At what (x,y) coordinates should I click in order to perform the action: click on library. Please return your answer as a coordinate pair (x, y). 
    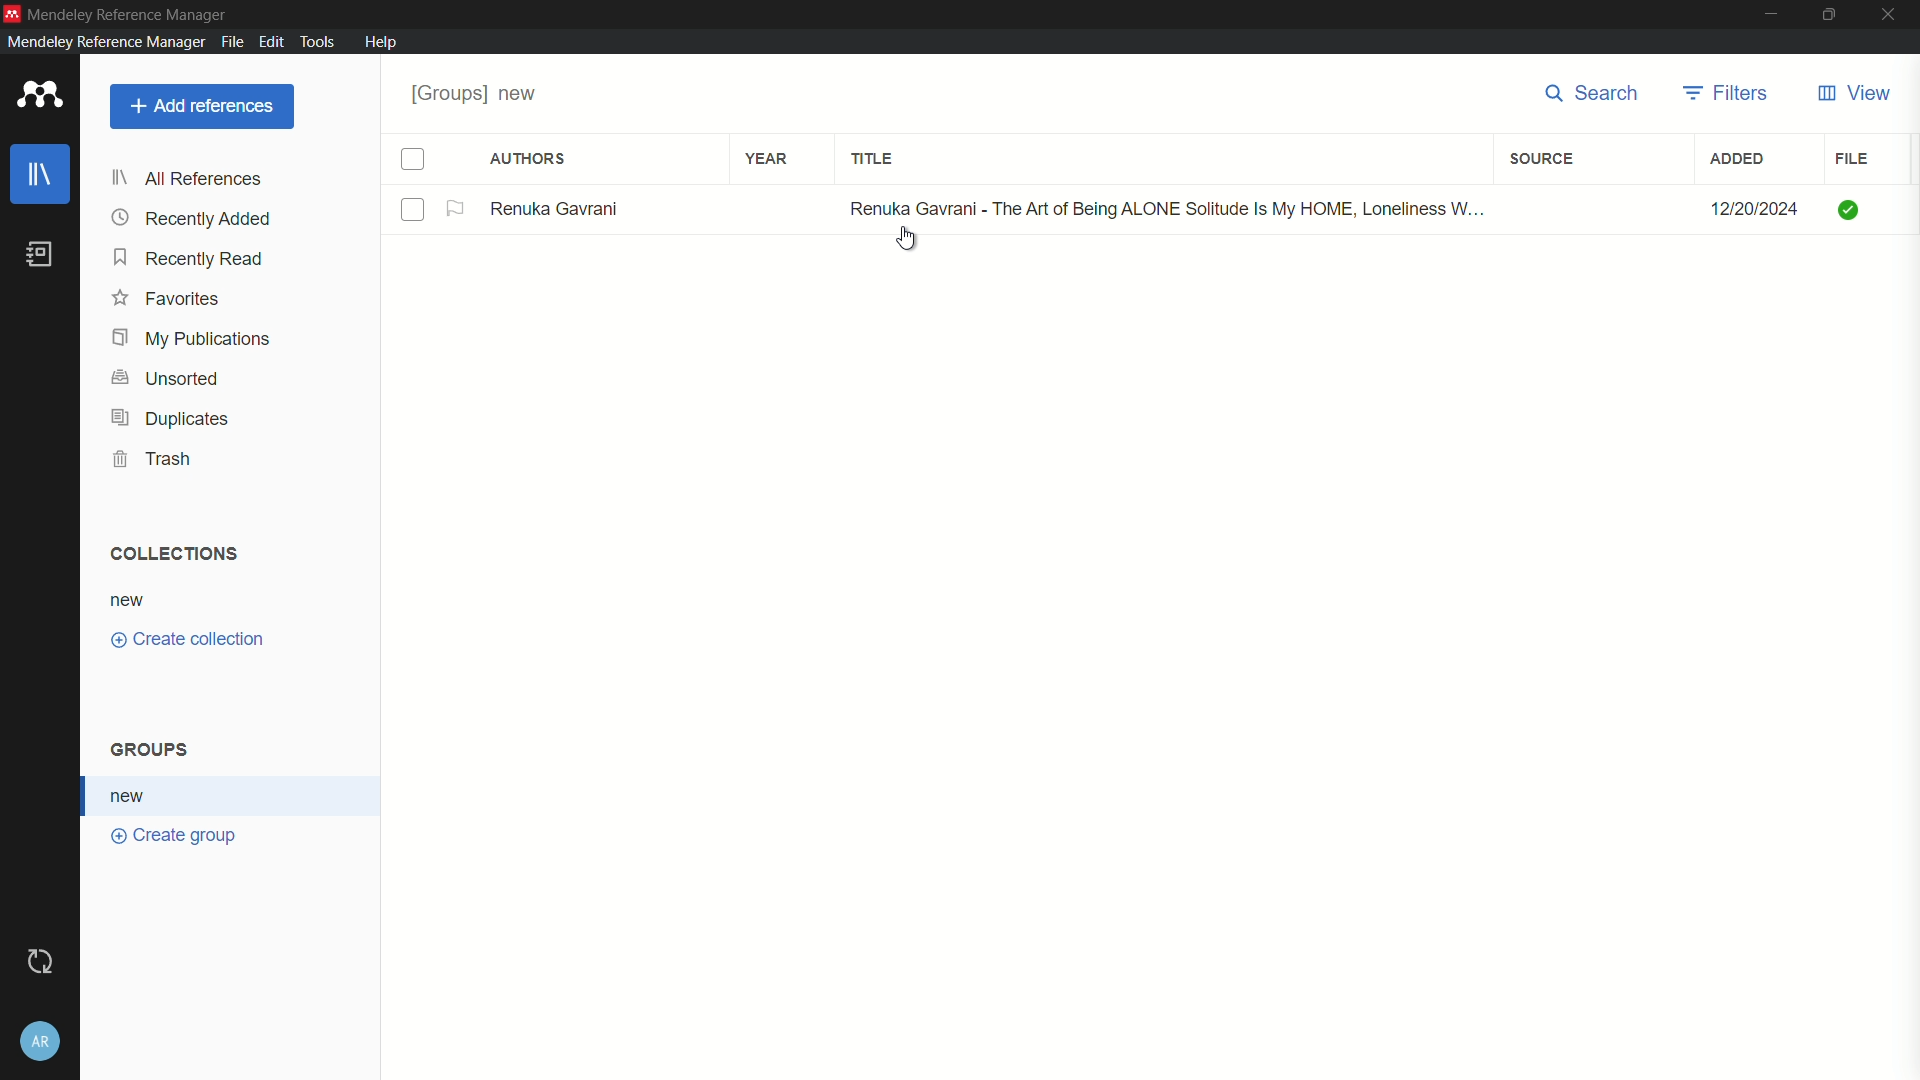
    Looking at the image, I should click on (40, 174).